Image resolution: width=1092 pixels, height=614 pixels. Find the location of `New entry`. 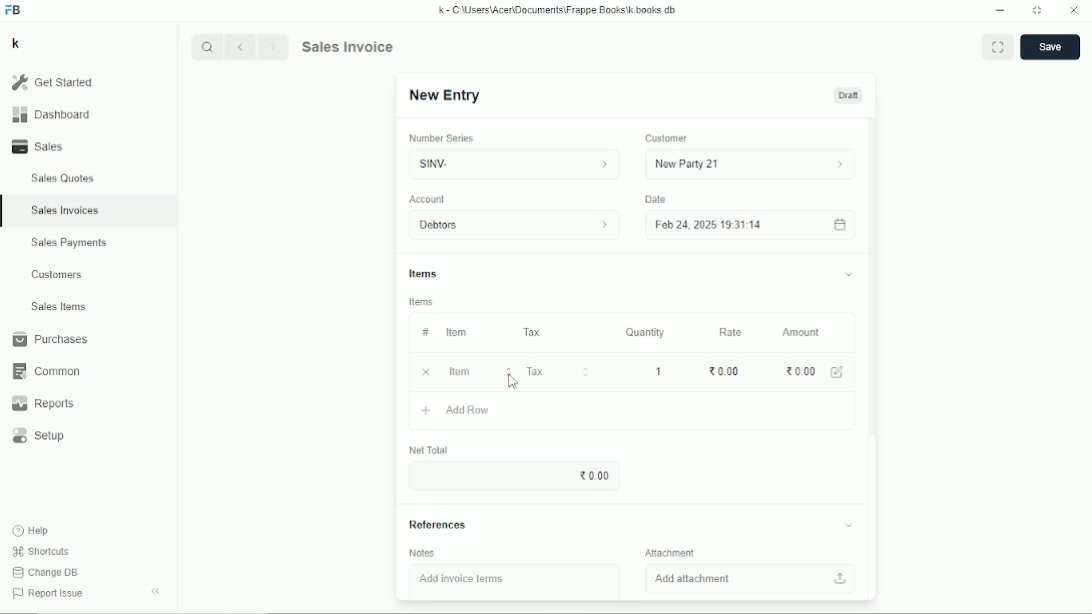

New entry is located at coordinates (445, 96).